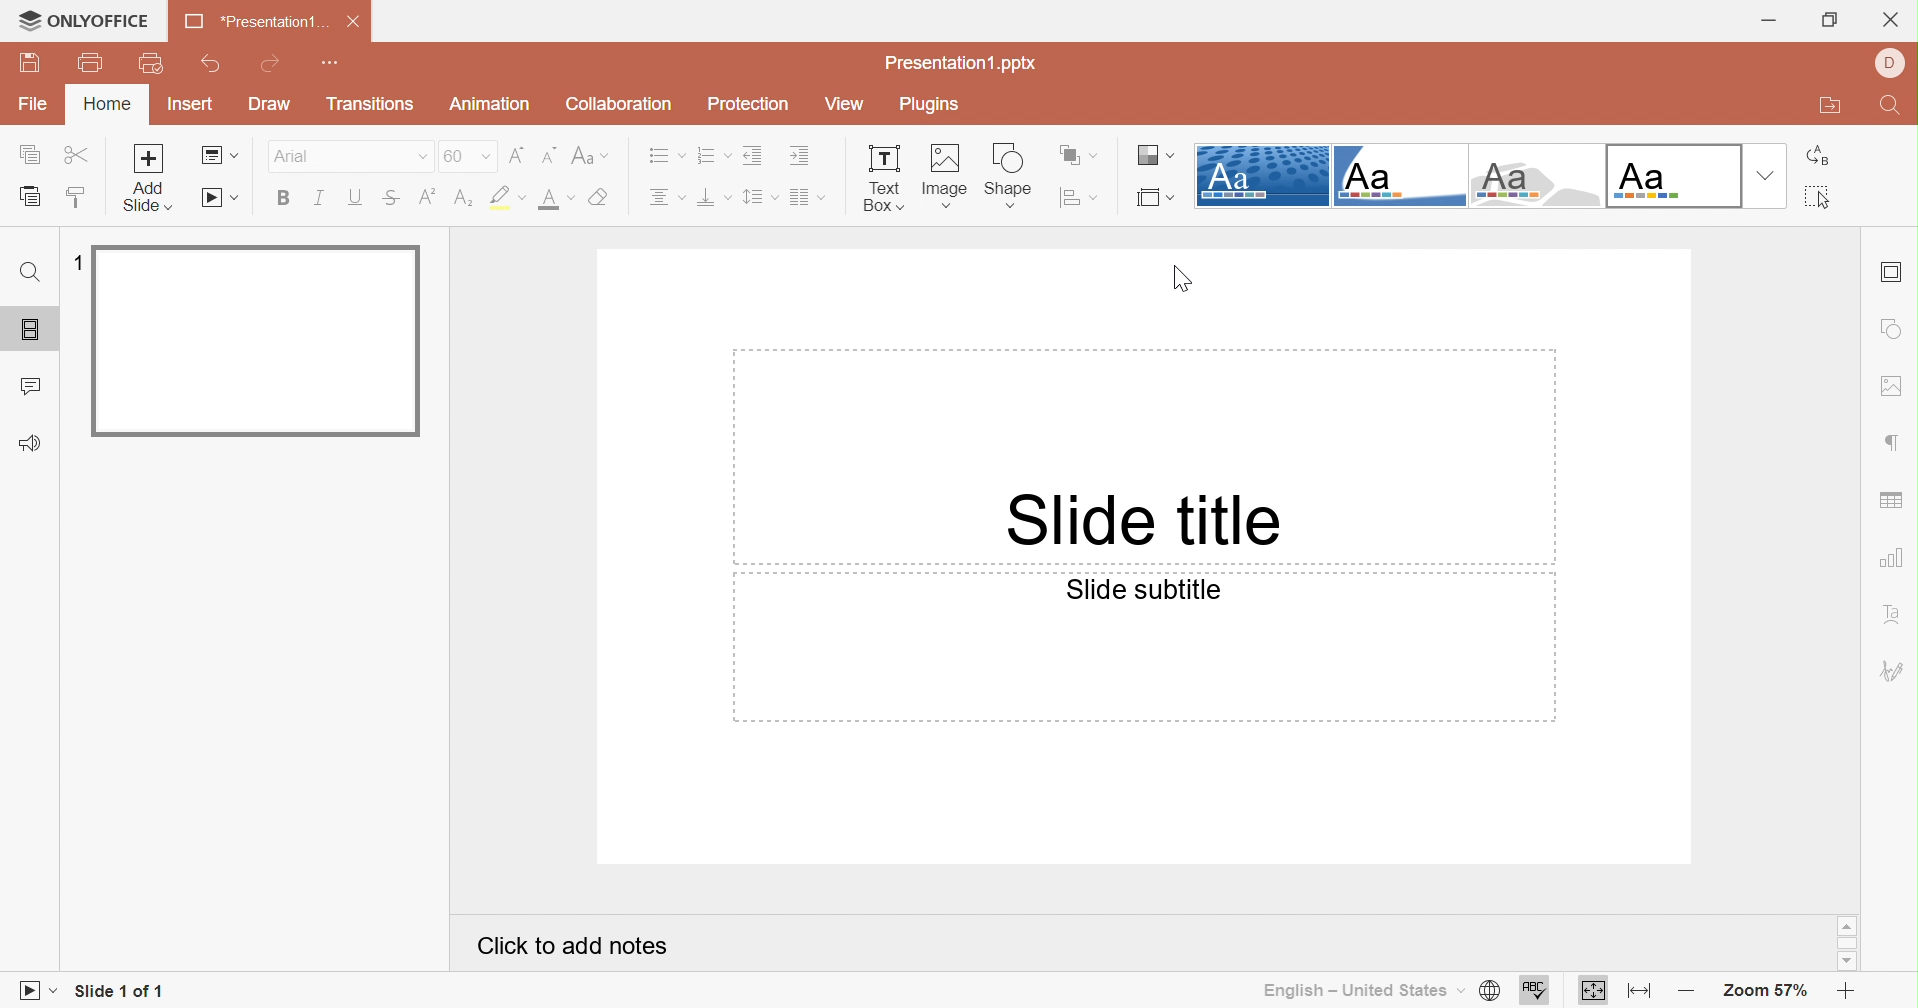 Image resolution: width=1918 pixels, height=1008 pixels. Describe the element at coordinates (1834, 107) in the screenshot. I see `Open file location` at that location.